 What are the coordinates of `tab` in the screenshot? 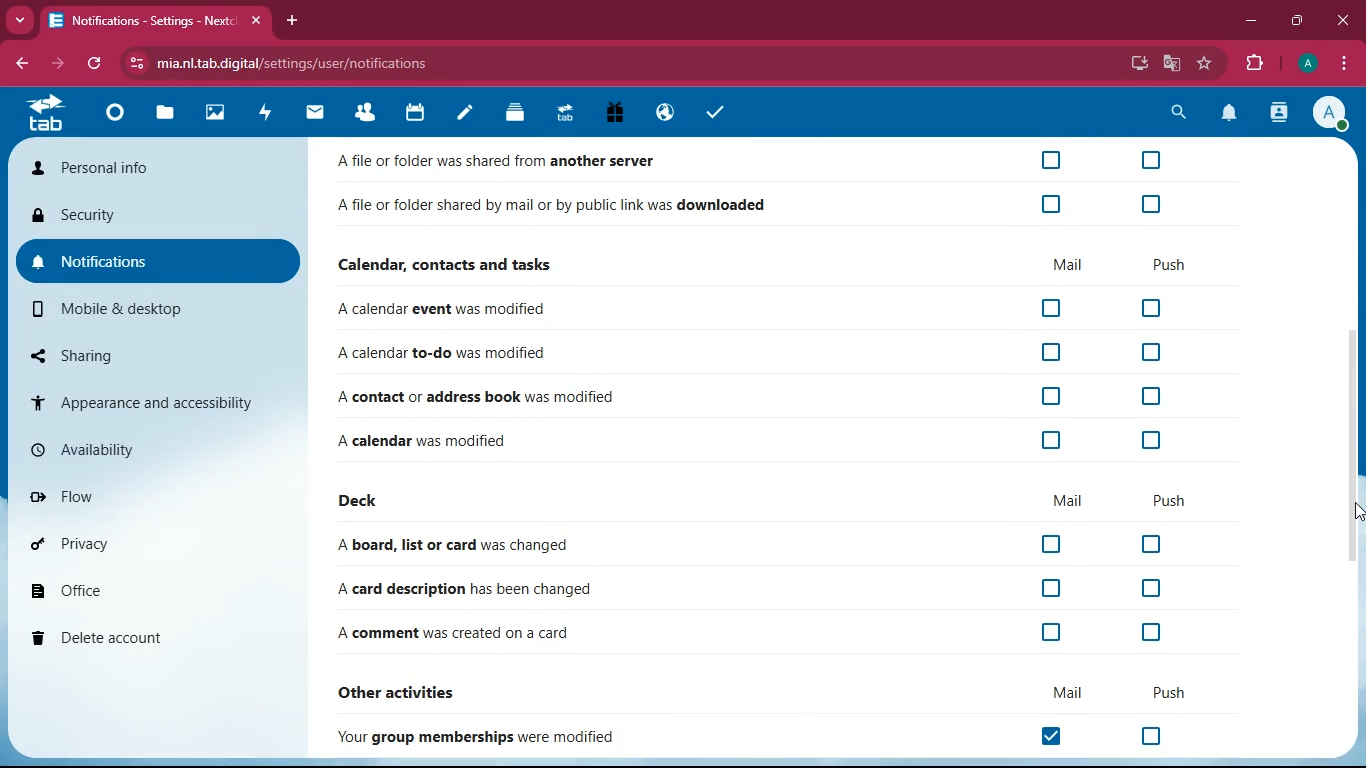 It's located at (564, 112).